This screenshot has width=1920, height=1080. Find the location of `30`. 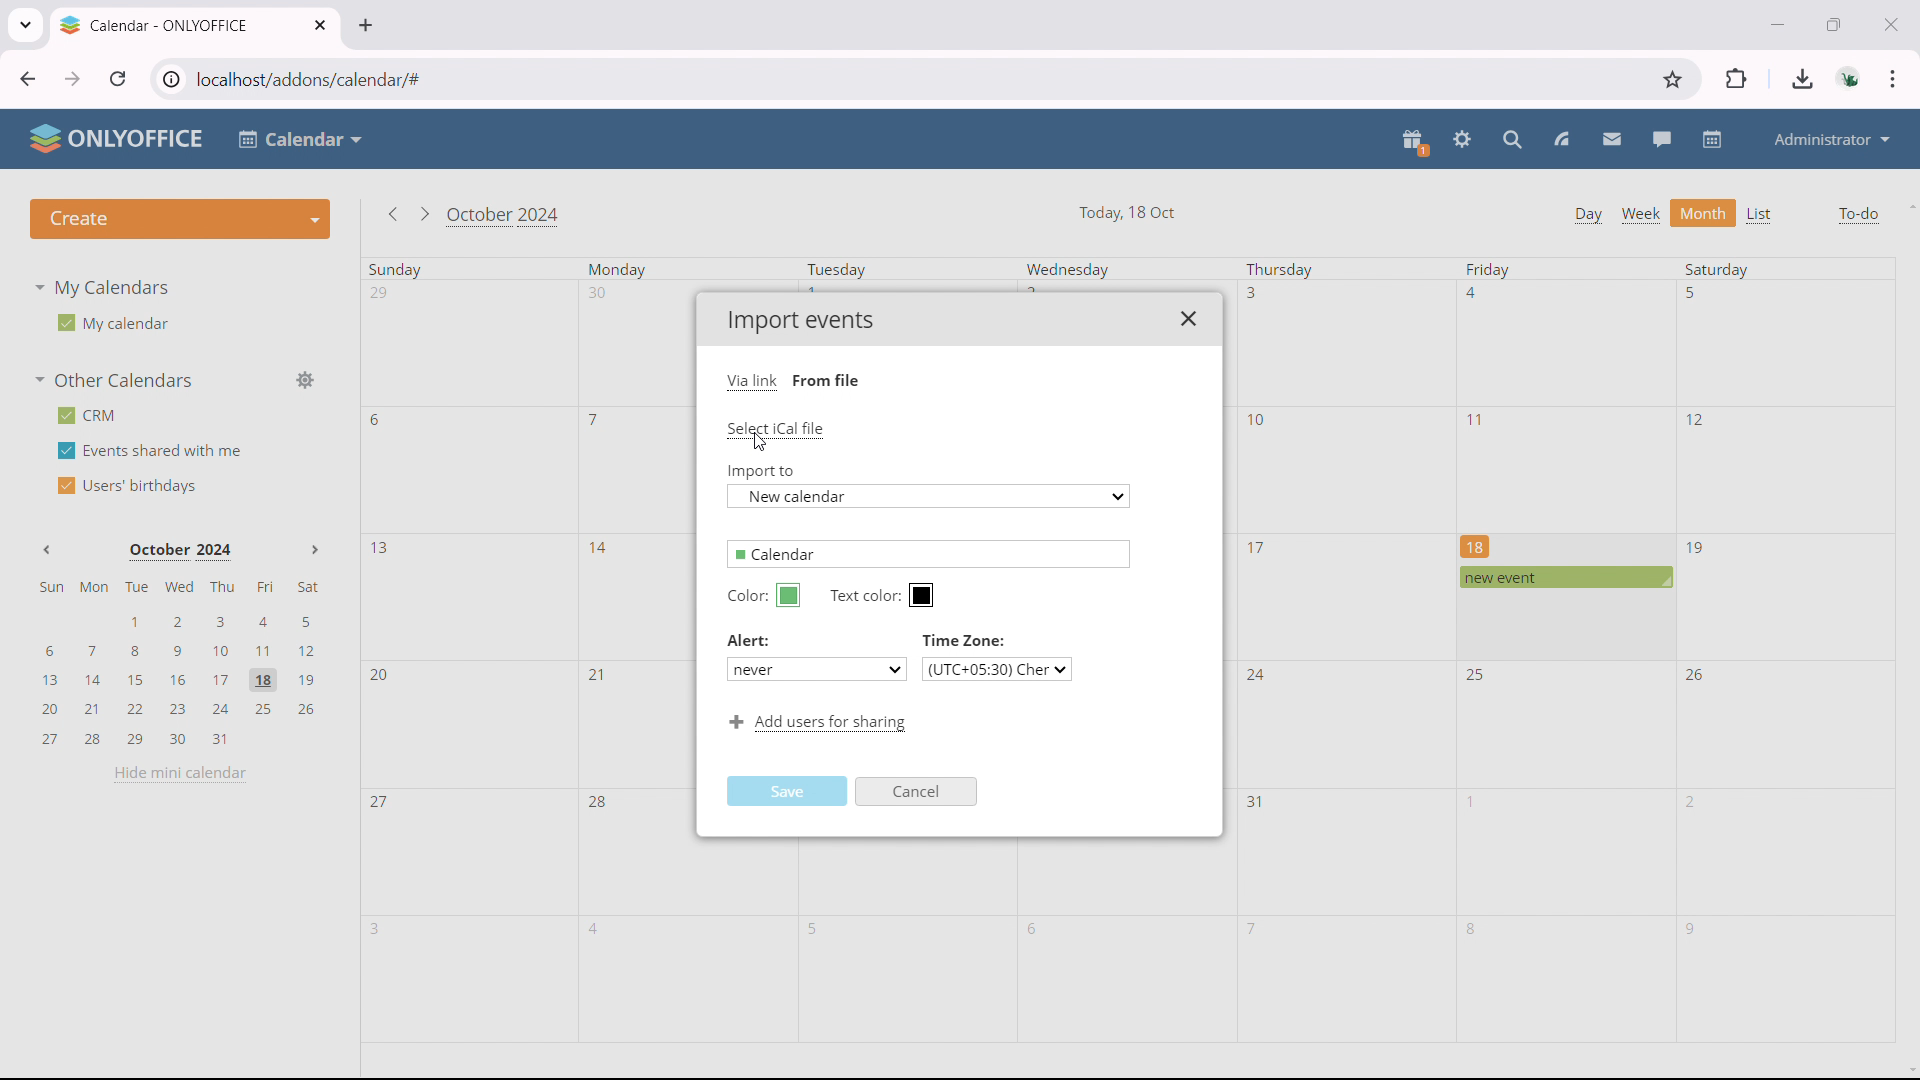

30 is located at coordinates (599, 293).